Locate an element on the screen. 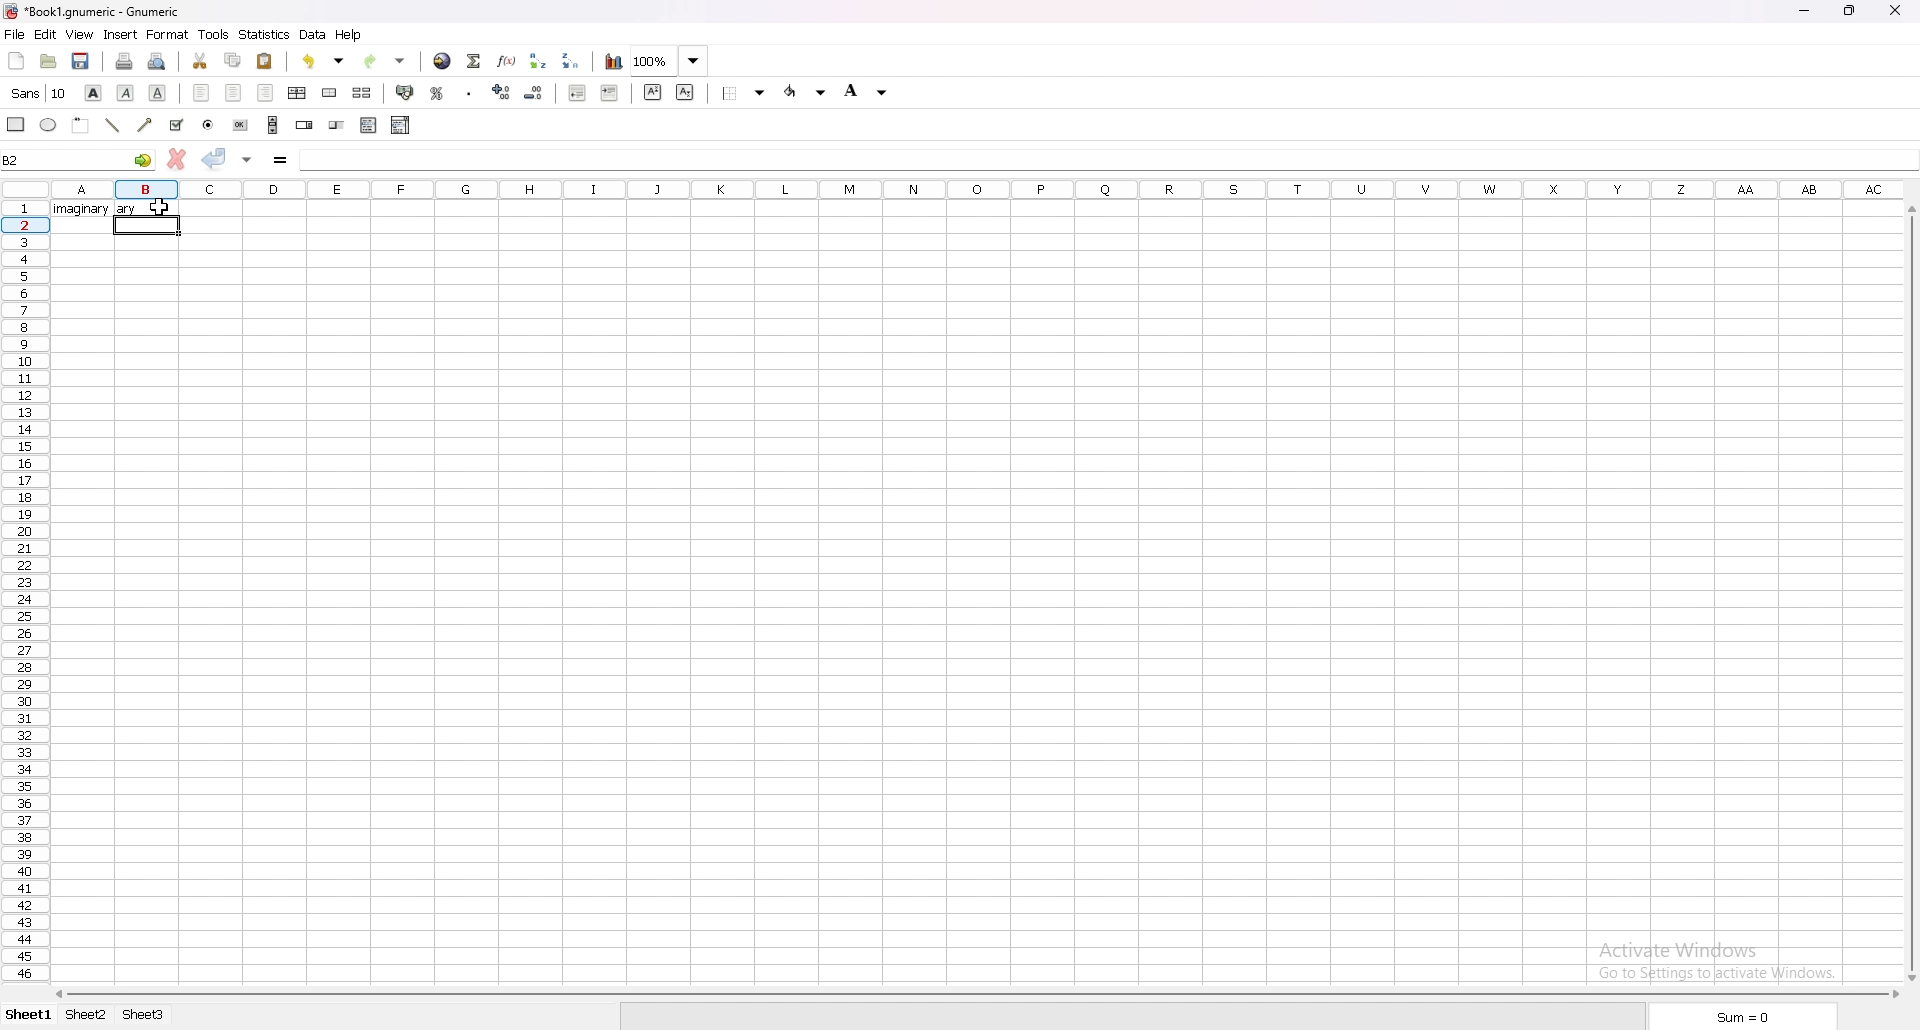 This screenshot has width=1920, height=1030. cursor is located at coordinates (165, 206).